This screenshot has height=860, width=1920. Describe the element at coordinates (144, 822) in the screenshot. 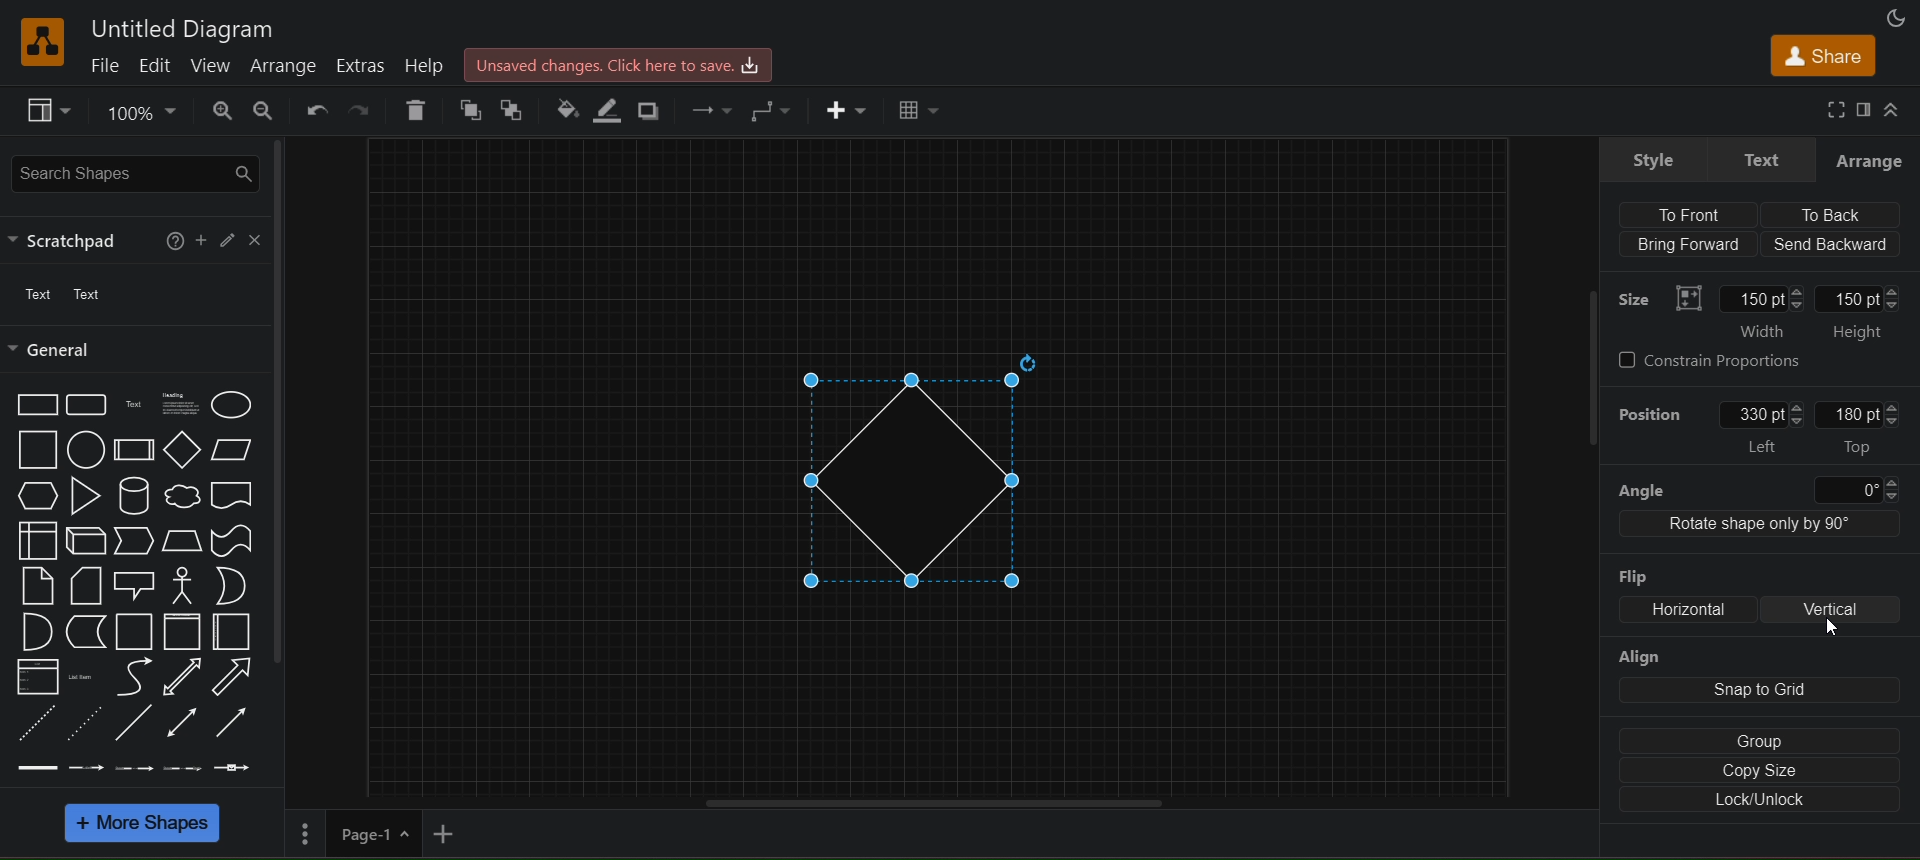

I see `more shapes` at that location.